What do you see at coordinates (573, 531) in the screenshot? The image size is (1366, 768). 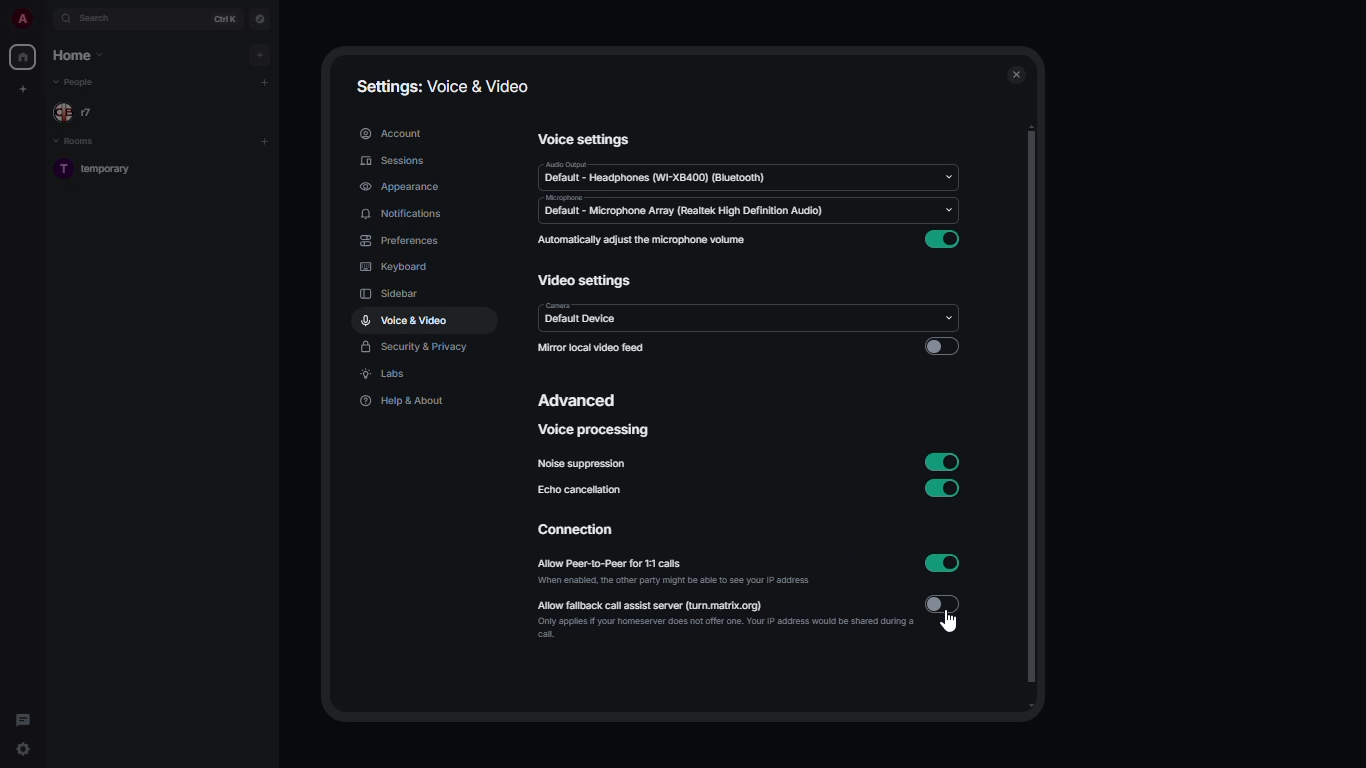 I see `connection` at bounding box center [573, 531].